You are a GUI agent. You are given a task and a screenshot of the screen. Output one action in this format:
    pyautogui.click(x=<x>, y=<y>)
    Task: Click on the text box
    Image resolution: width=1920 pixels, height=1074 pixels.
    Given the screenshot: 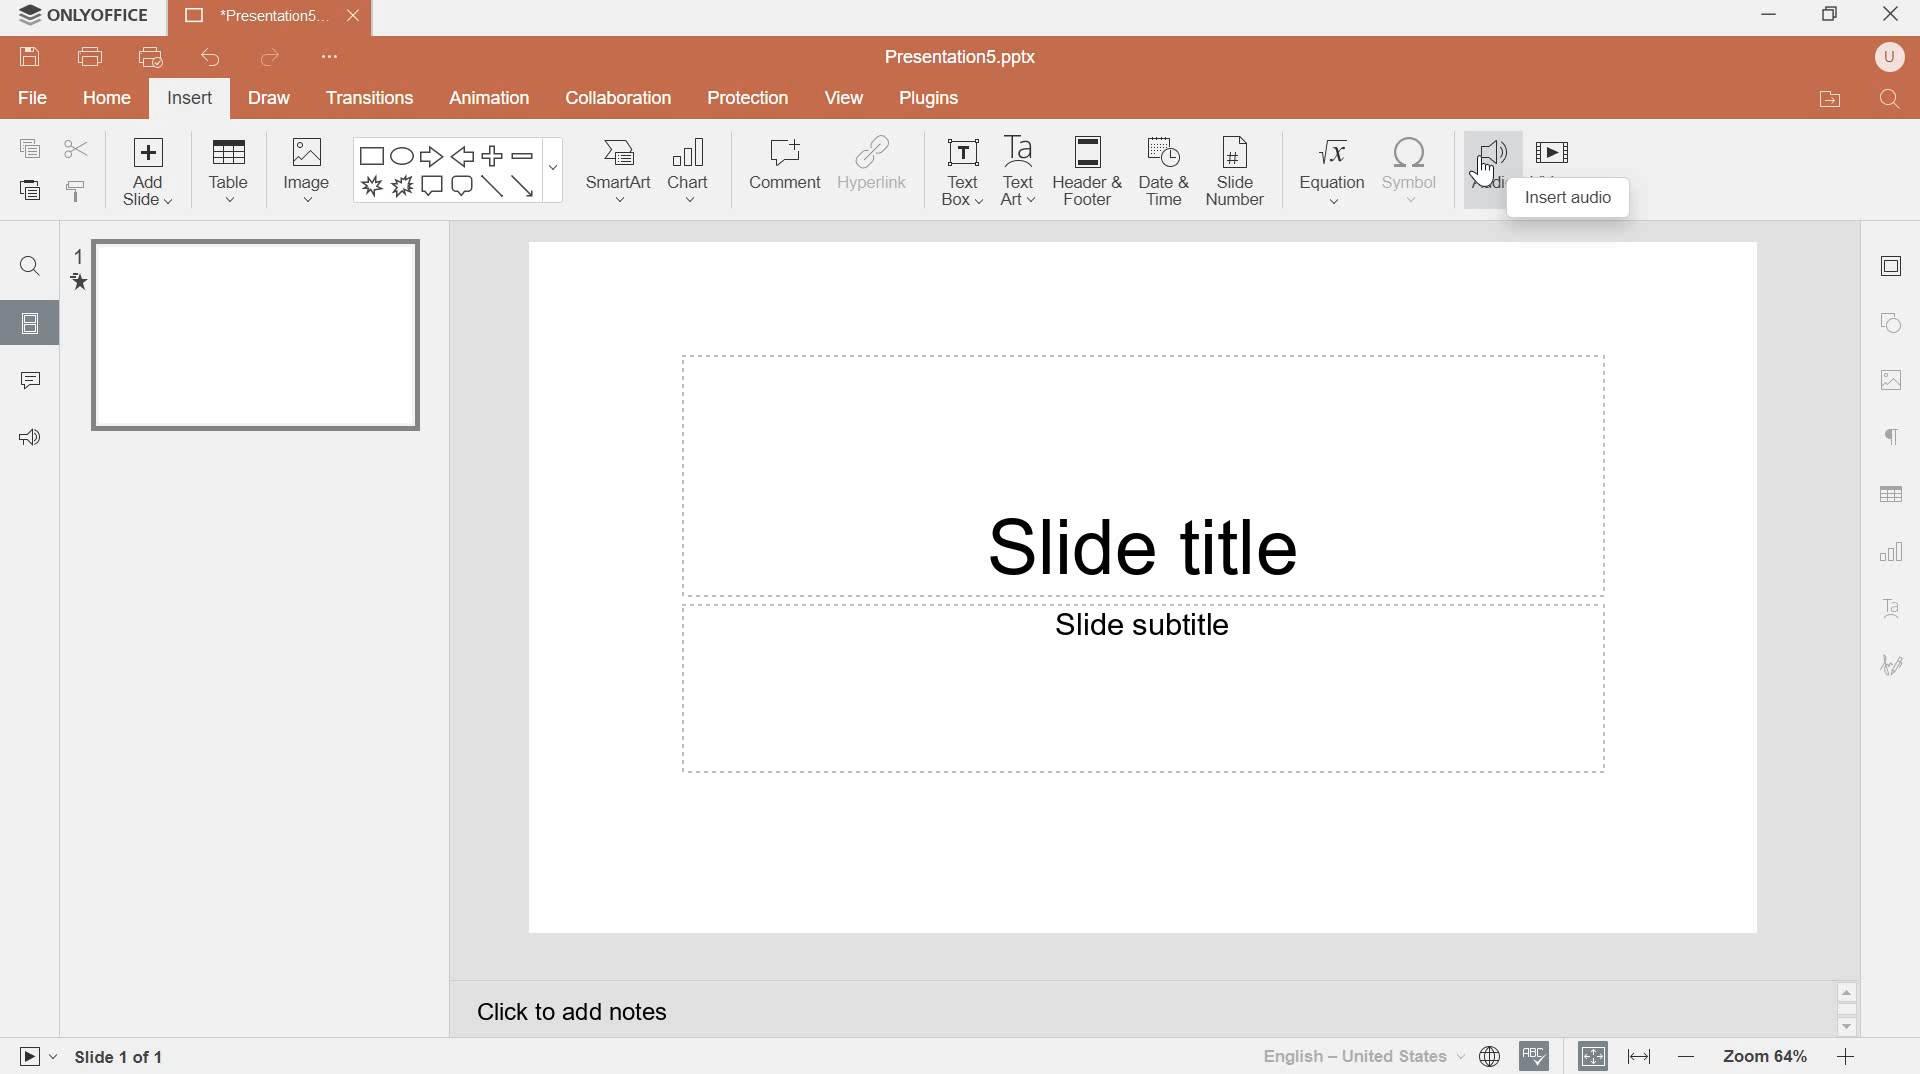 What is the action you would take?
    pyautogui.click(x=965, y=172)
    